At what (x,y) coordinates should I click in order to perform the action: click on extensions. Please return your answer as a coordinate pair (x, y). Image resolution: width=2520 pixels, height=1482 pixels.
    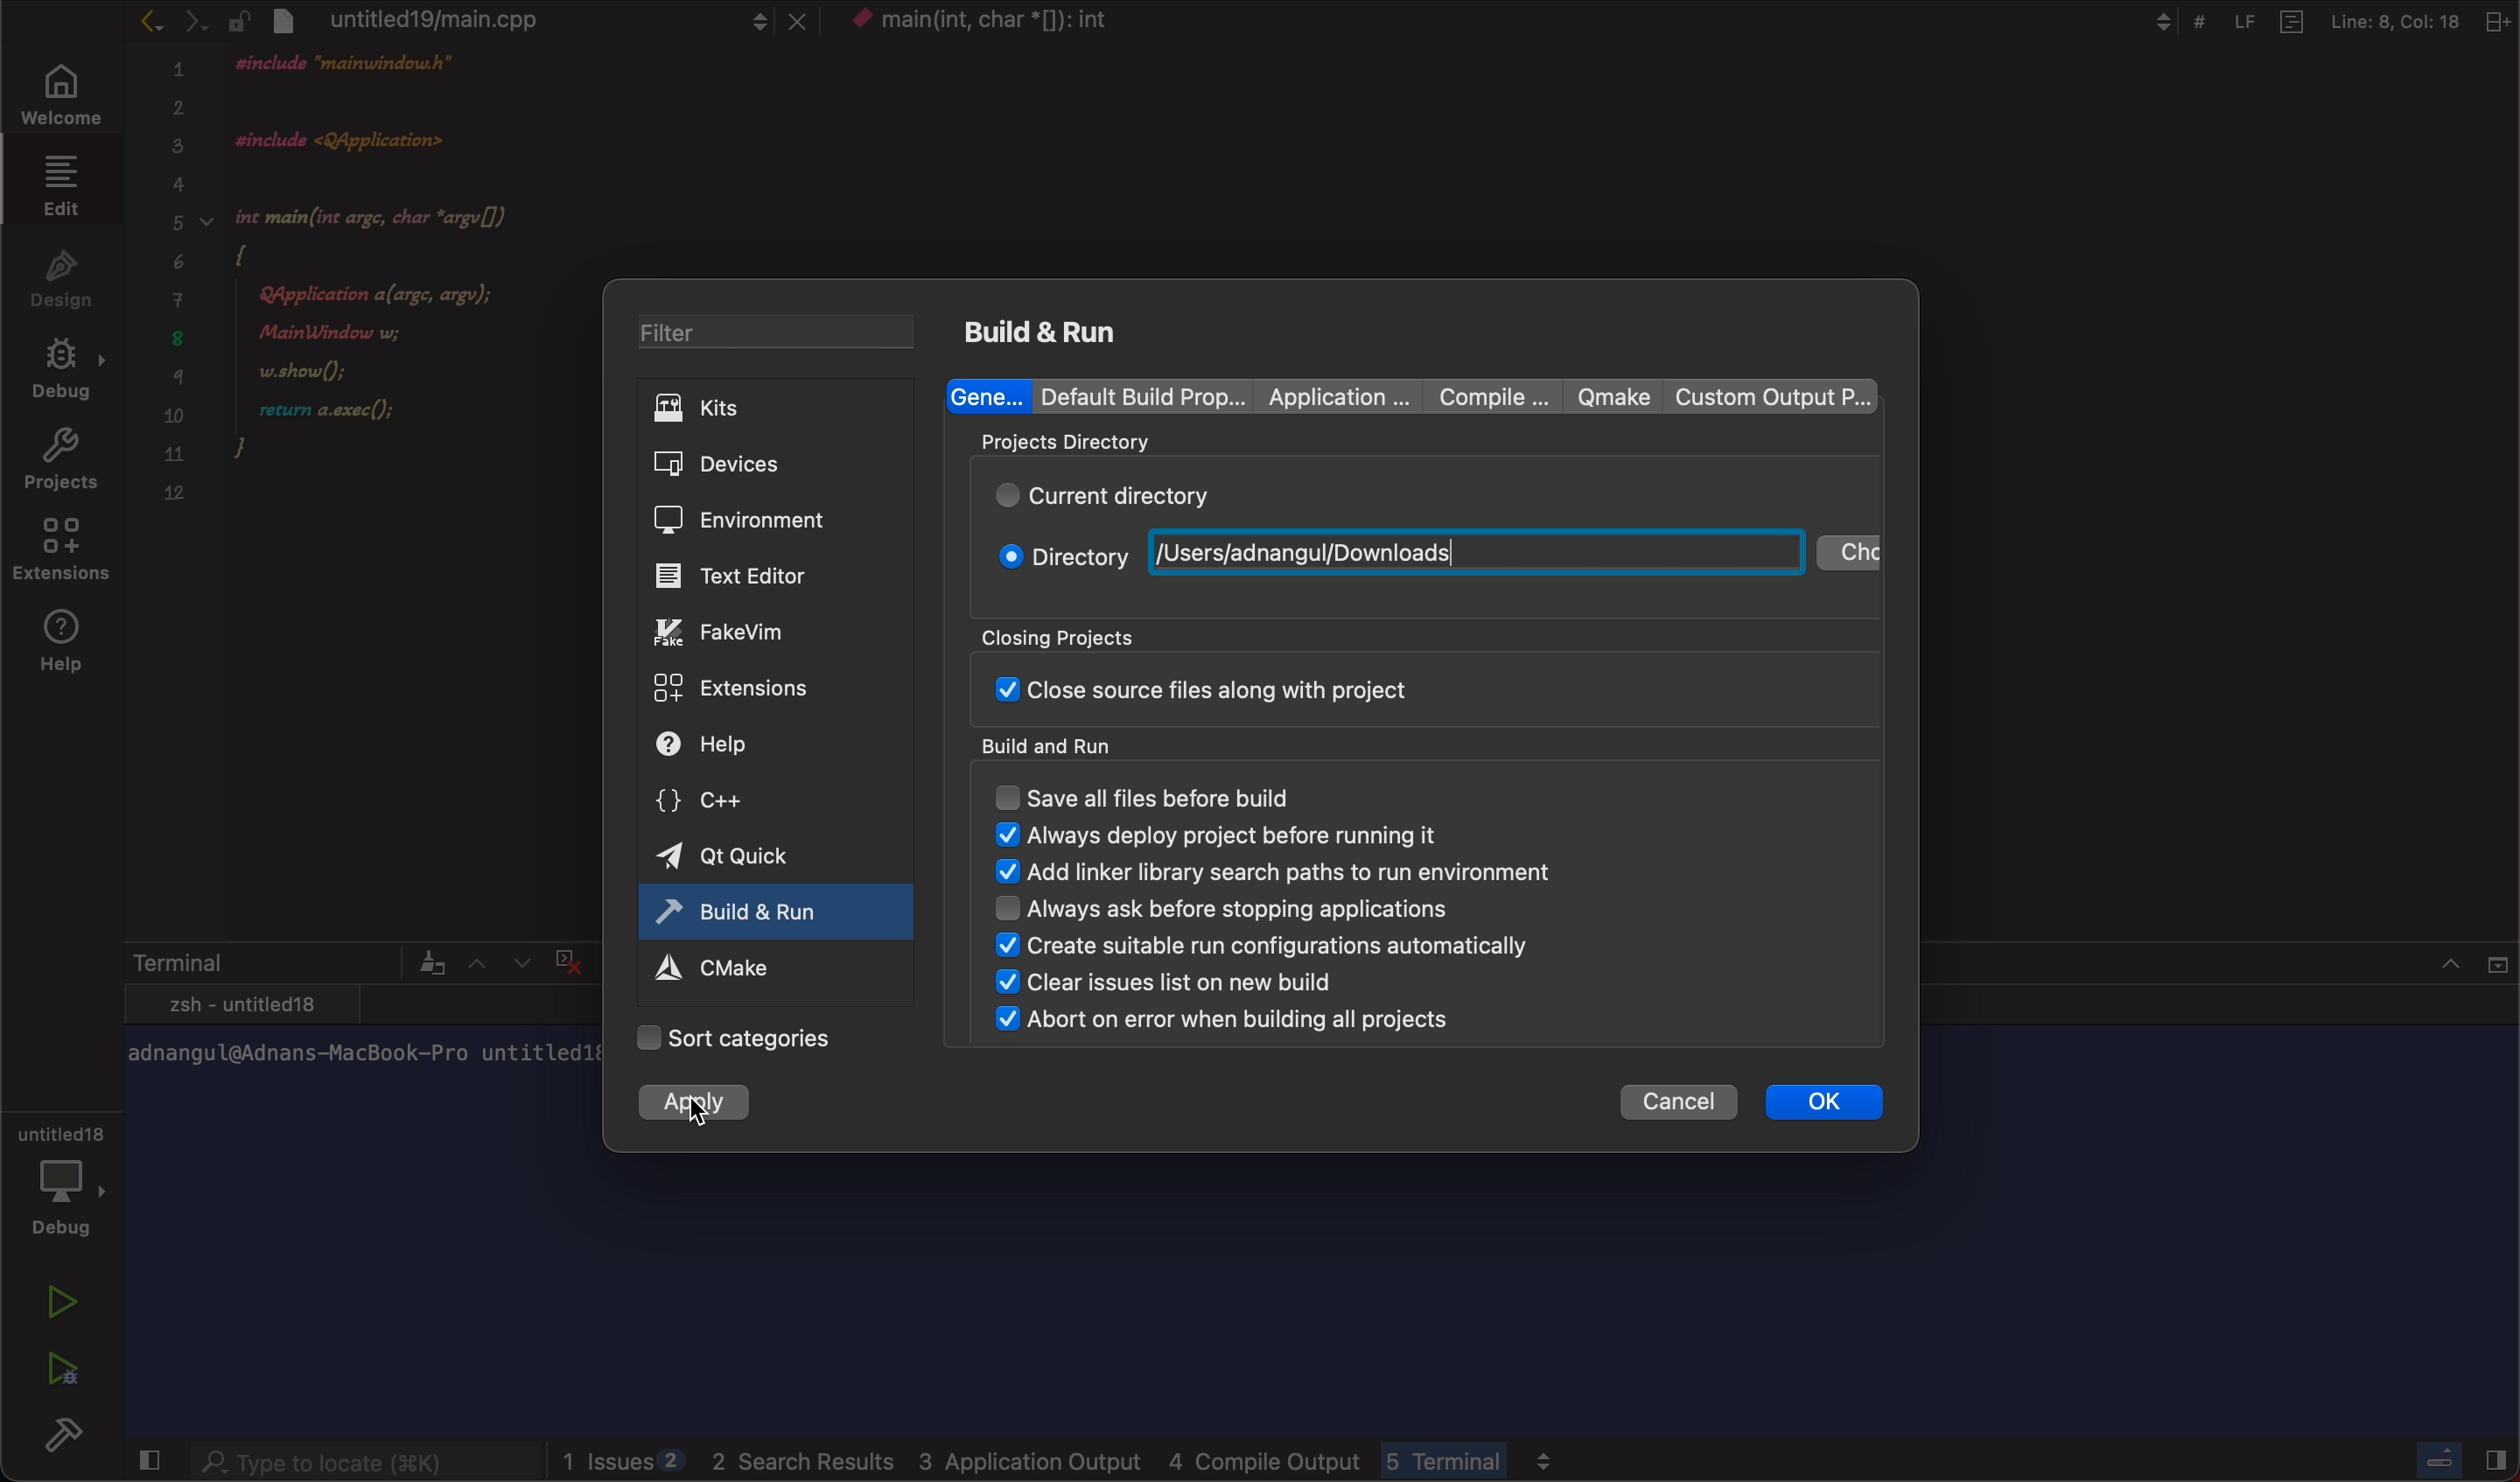
    Looking at the image, I should click on (59, 547).